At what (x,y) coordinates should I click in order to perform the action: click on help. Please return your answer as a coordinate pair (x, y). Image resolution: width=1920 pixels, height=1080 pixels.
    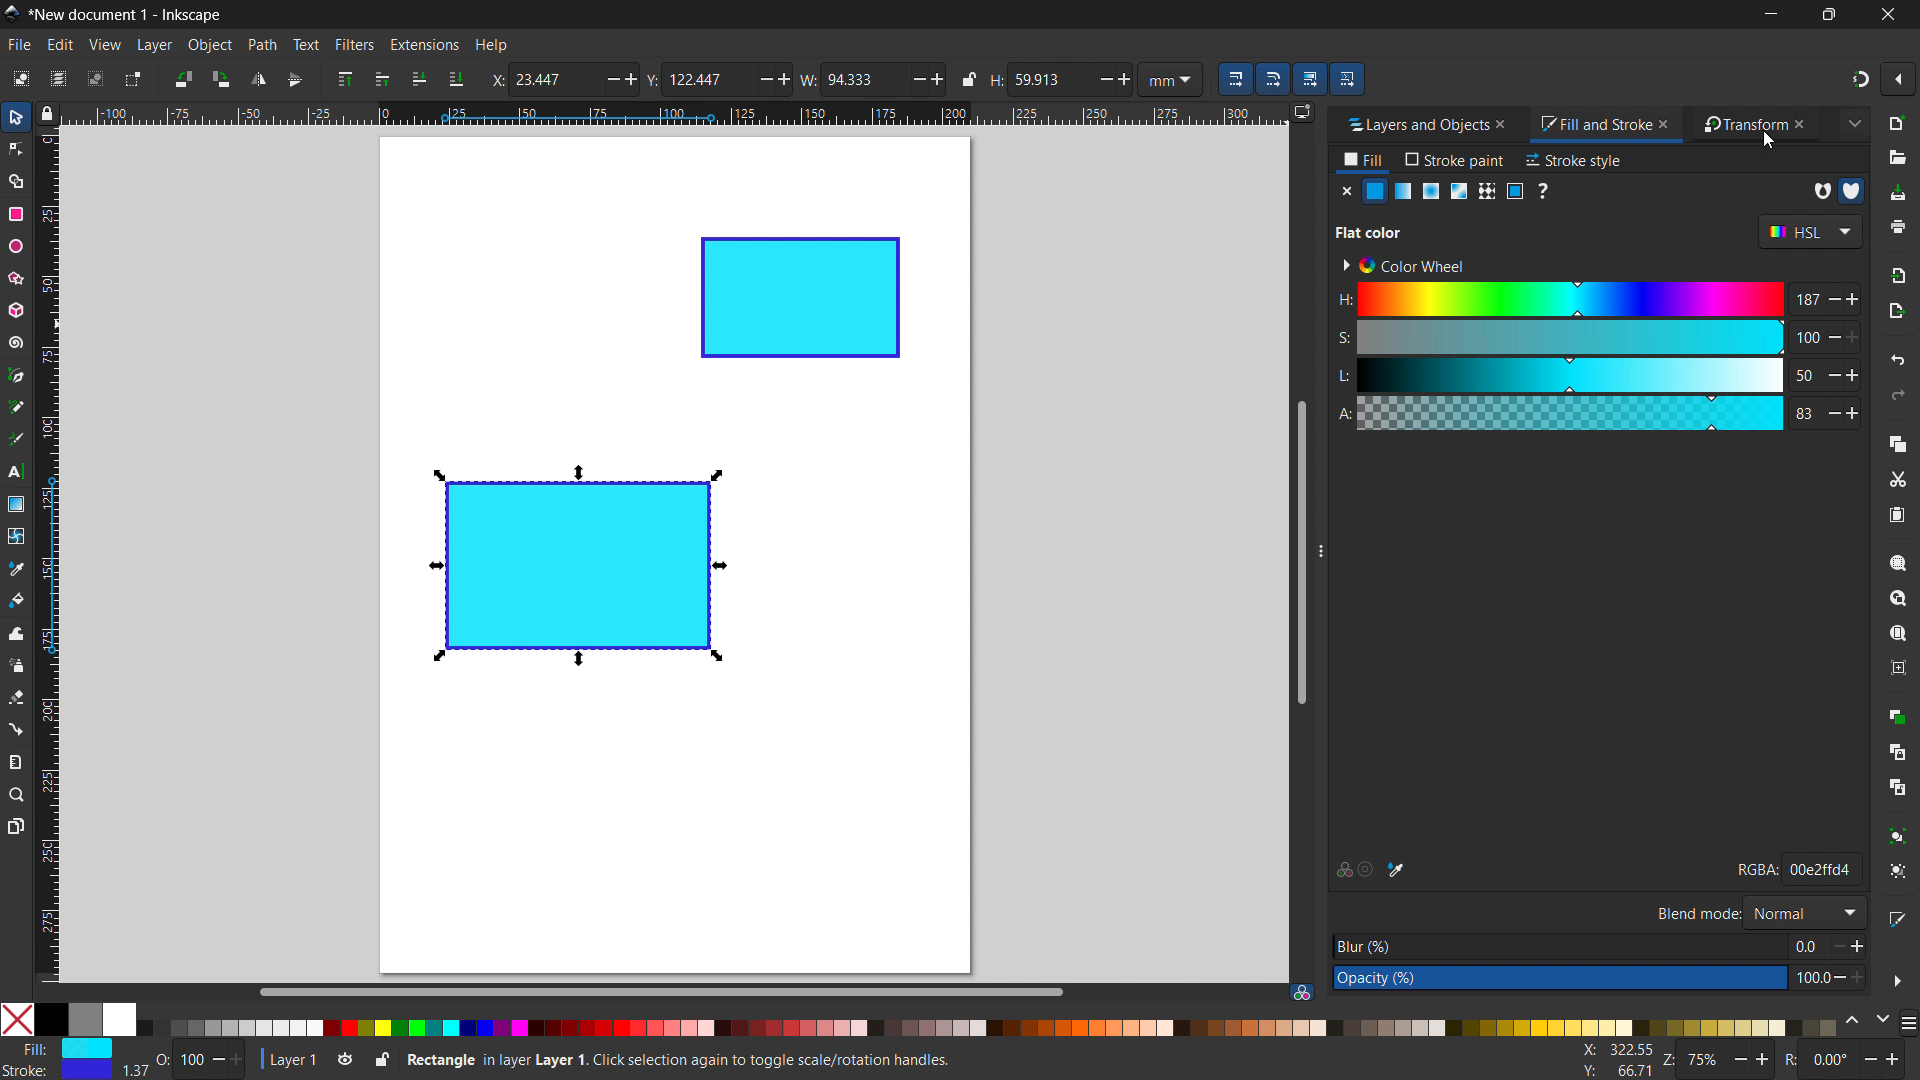
    Looking at the image, I should click on (491, 46).